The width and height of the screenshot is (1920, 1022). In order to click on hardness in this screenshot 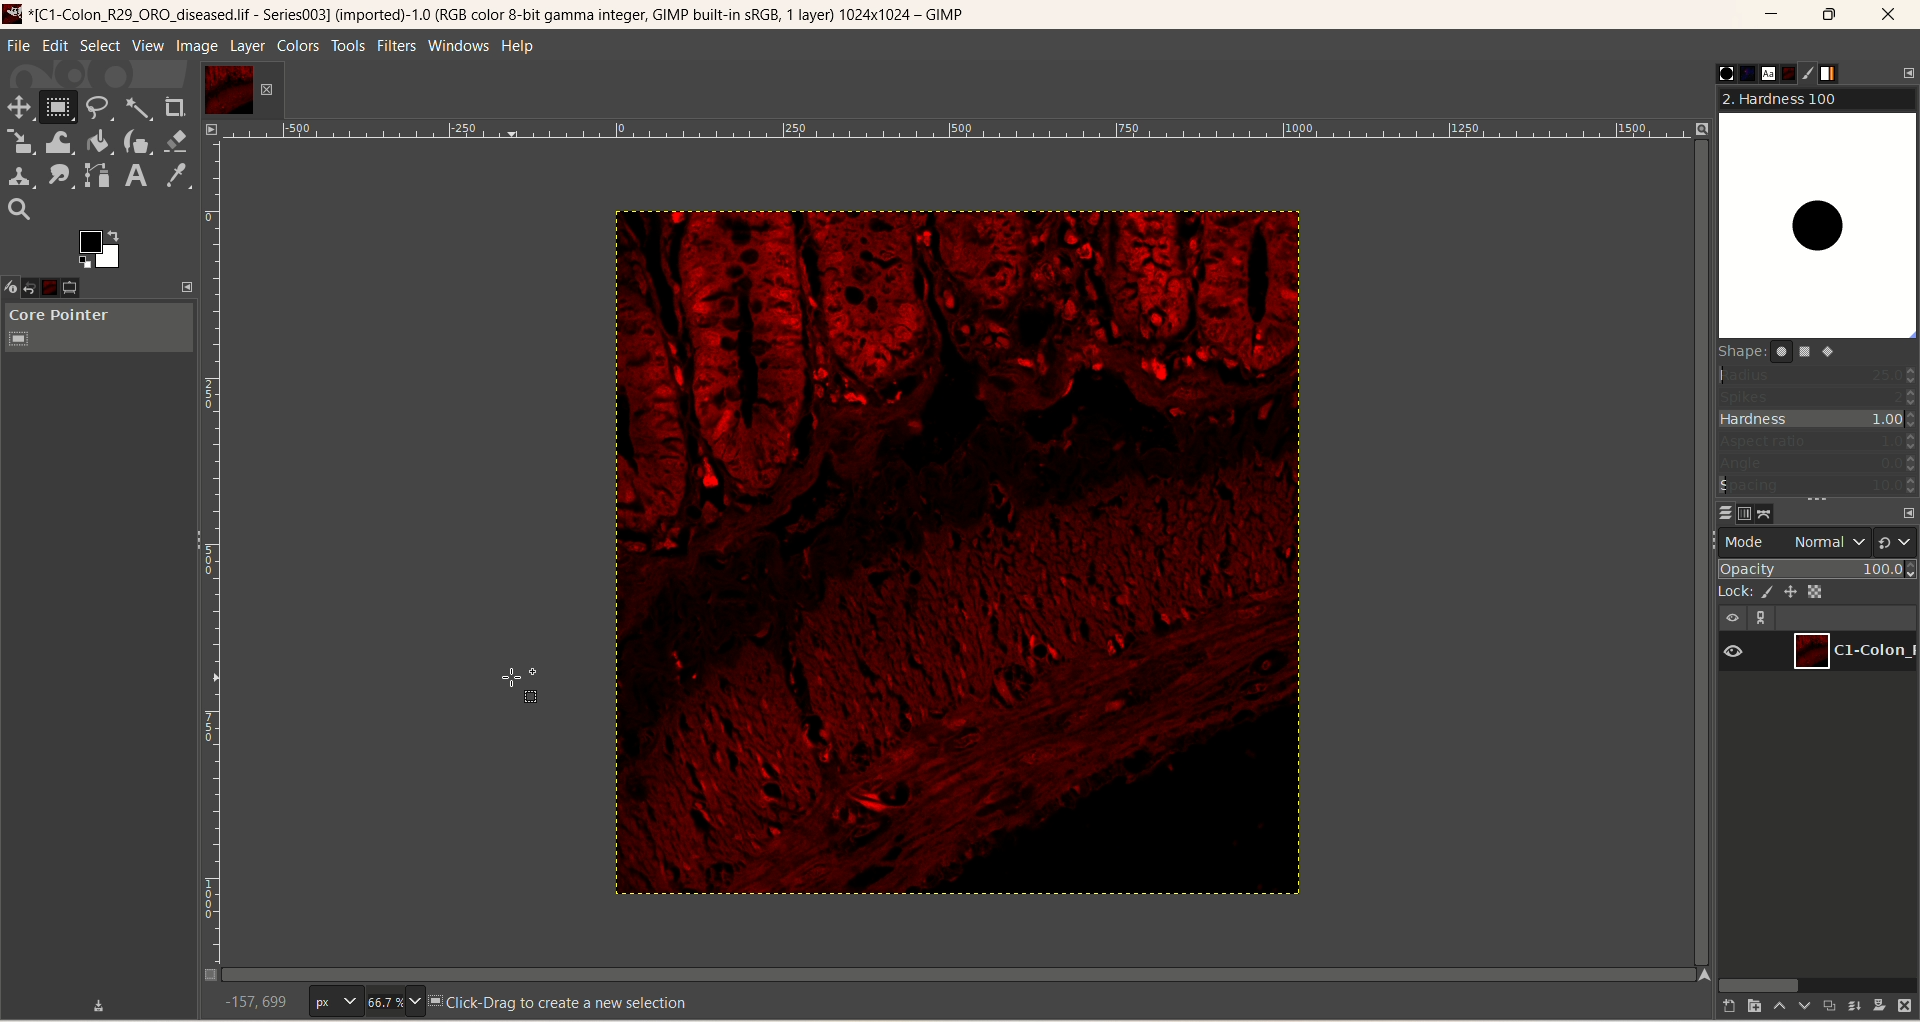, I will do `click(1819, 421)`.